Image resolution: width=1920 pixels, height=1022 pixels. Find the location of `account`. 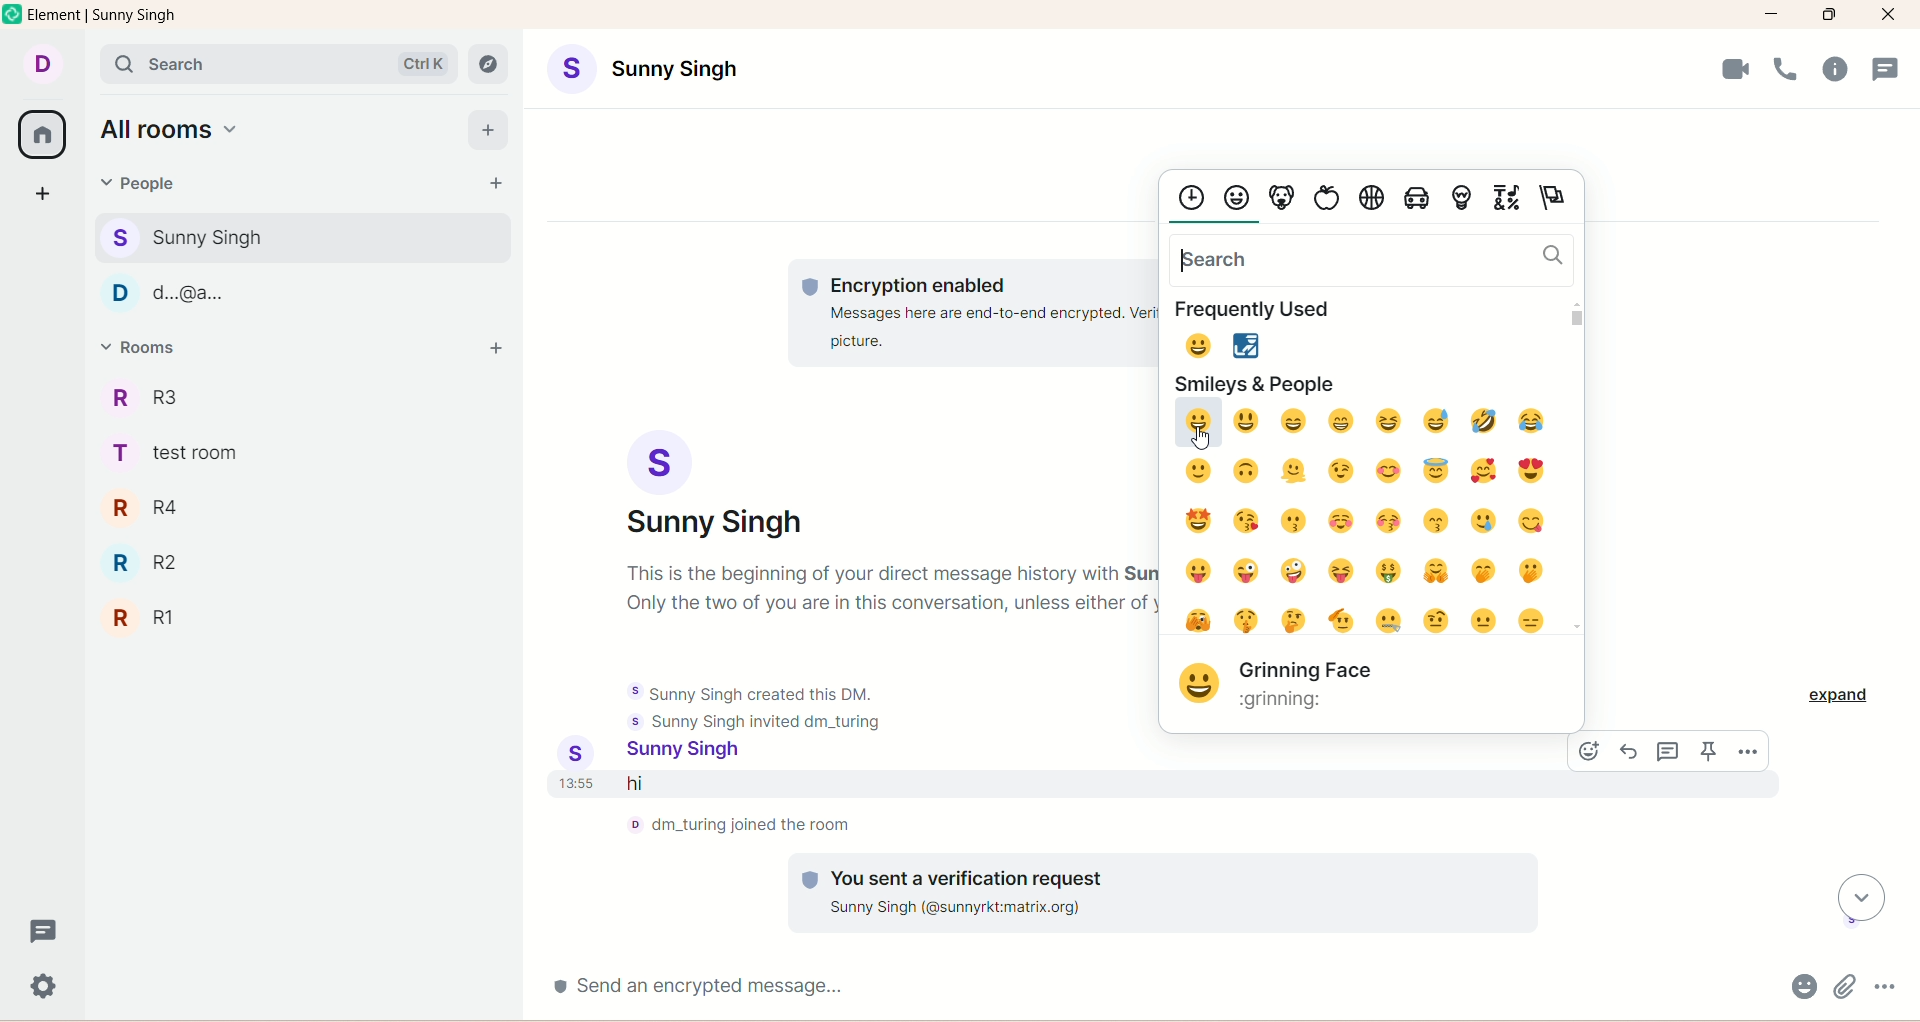

account is located at coordinates (643, 69).